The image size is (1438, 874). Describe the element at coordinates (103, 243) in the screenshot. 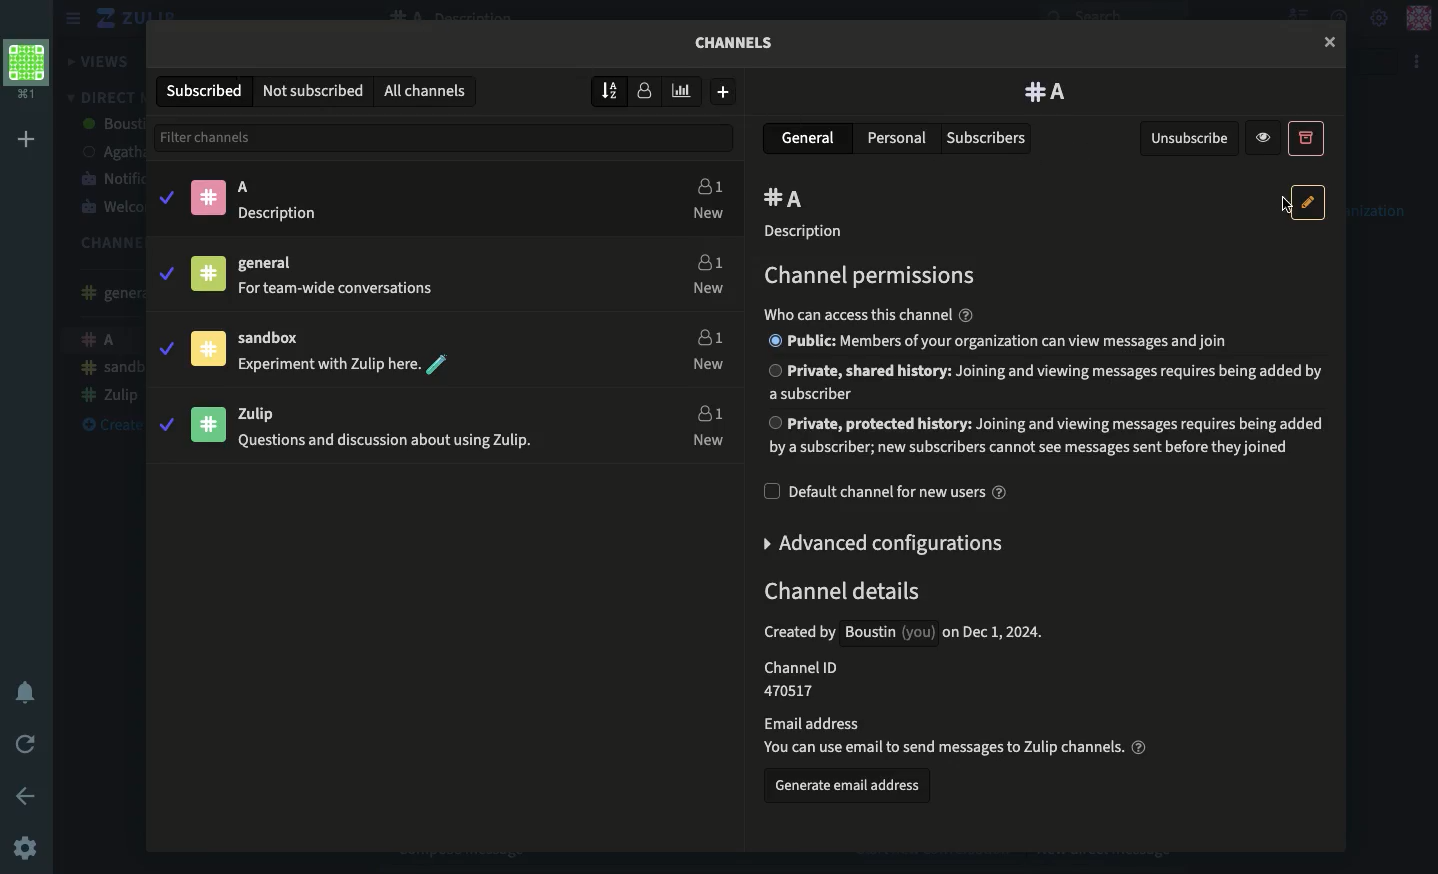

I see `Channels` at that location.